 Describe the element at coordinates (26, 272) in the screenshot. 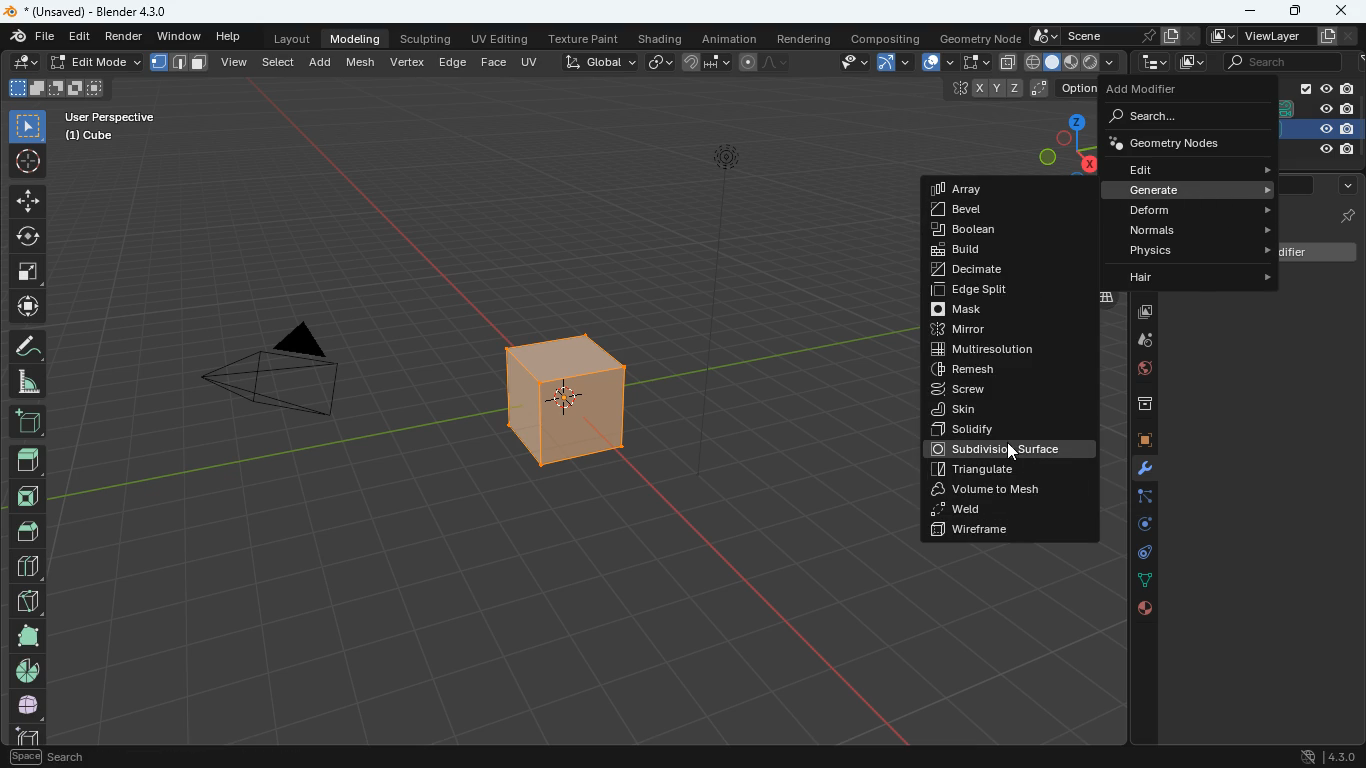

I see `fullscreen` at that location.